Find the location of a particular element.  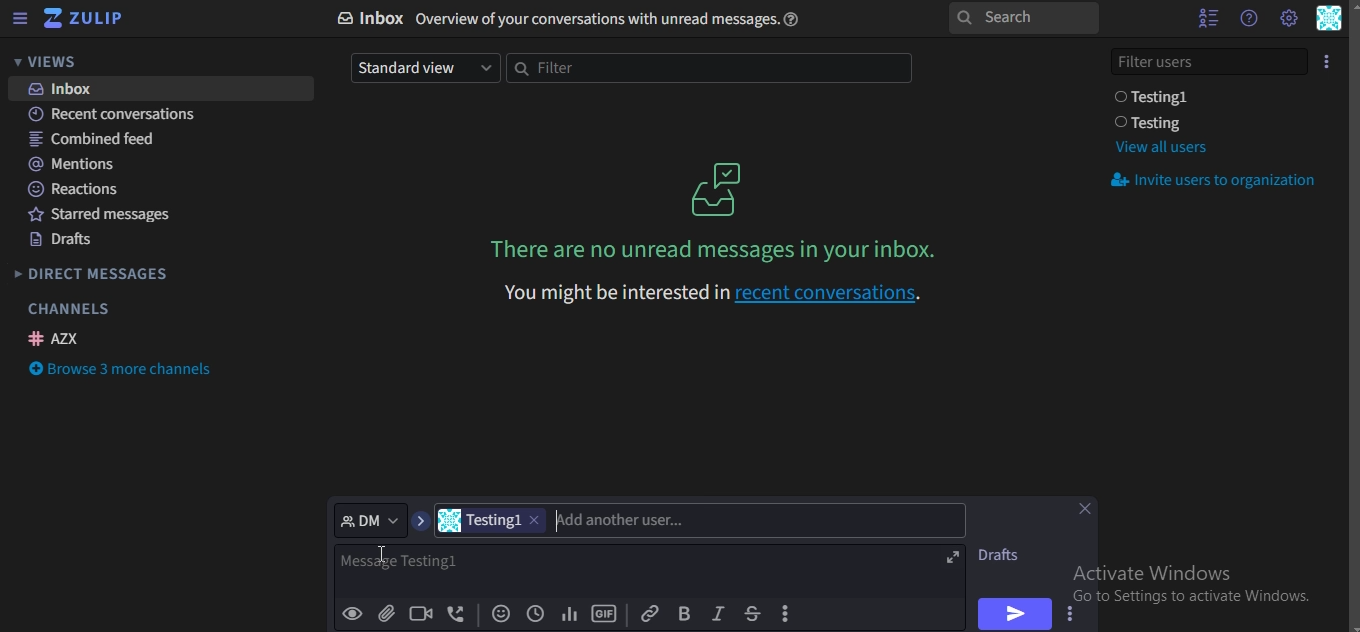

testing1 is located at coordinates (1156, 97).